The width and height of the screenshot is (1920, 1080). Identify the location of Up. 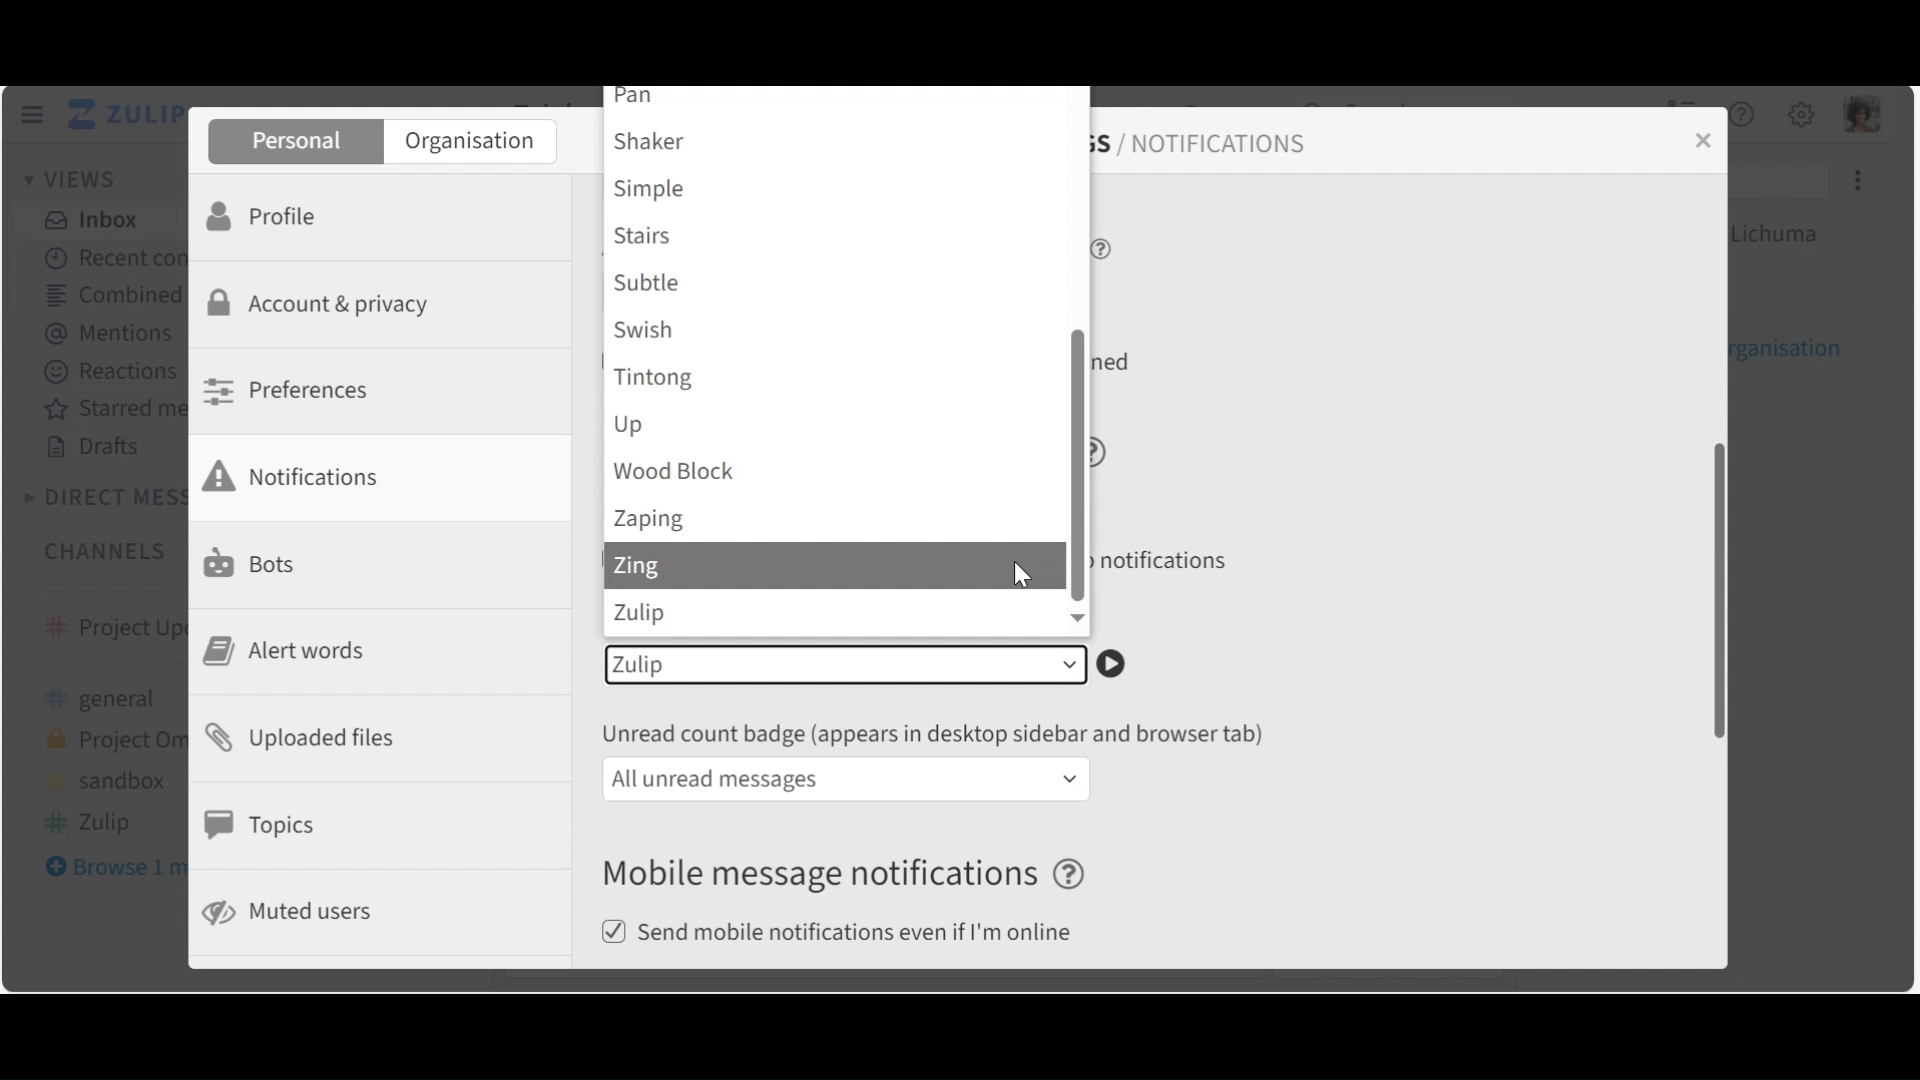
(837, 425).